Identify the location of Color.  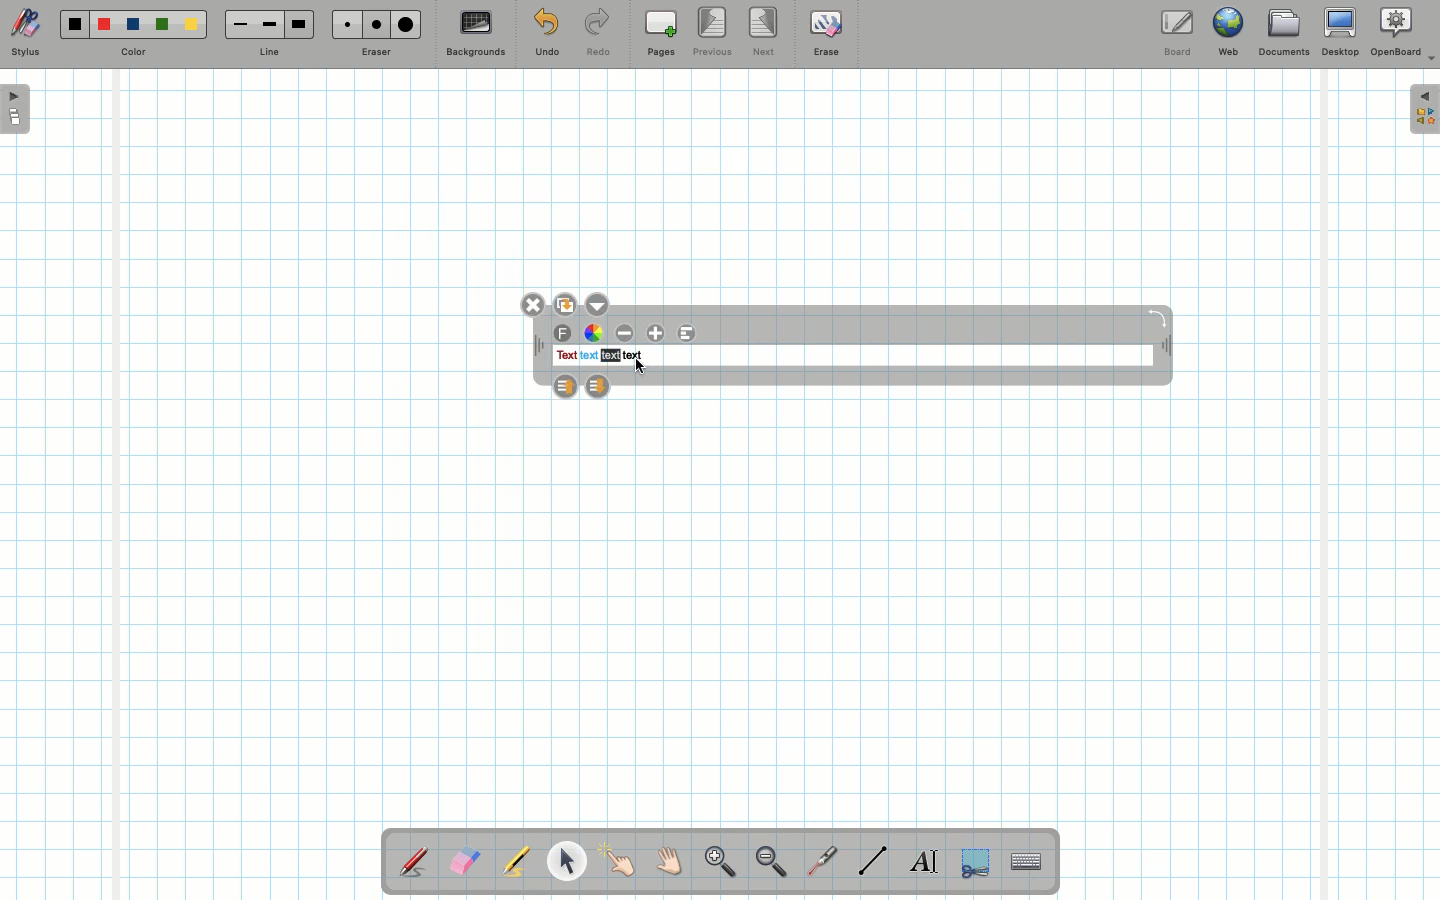
(131, 53).